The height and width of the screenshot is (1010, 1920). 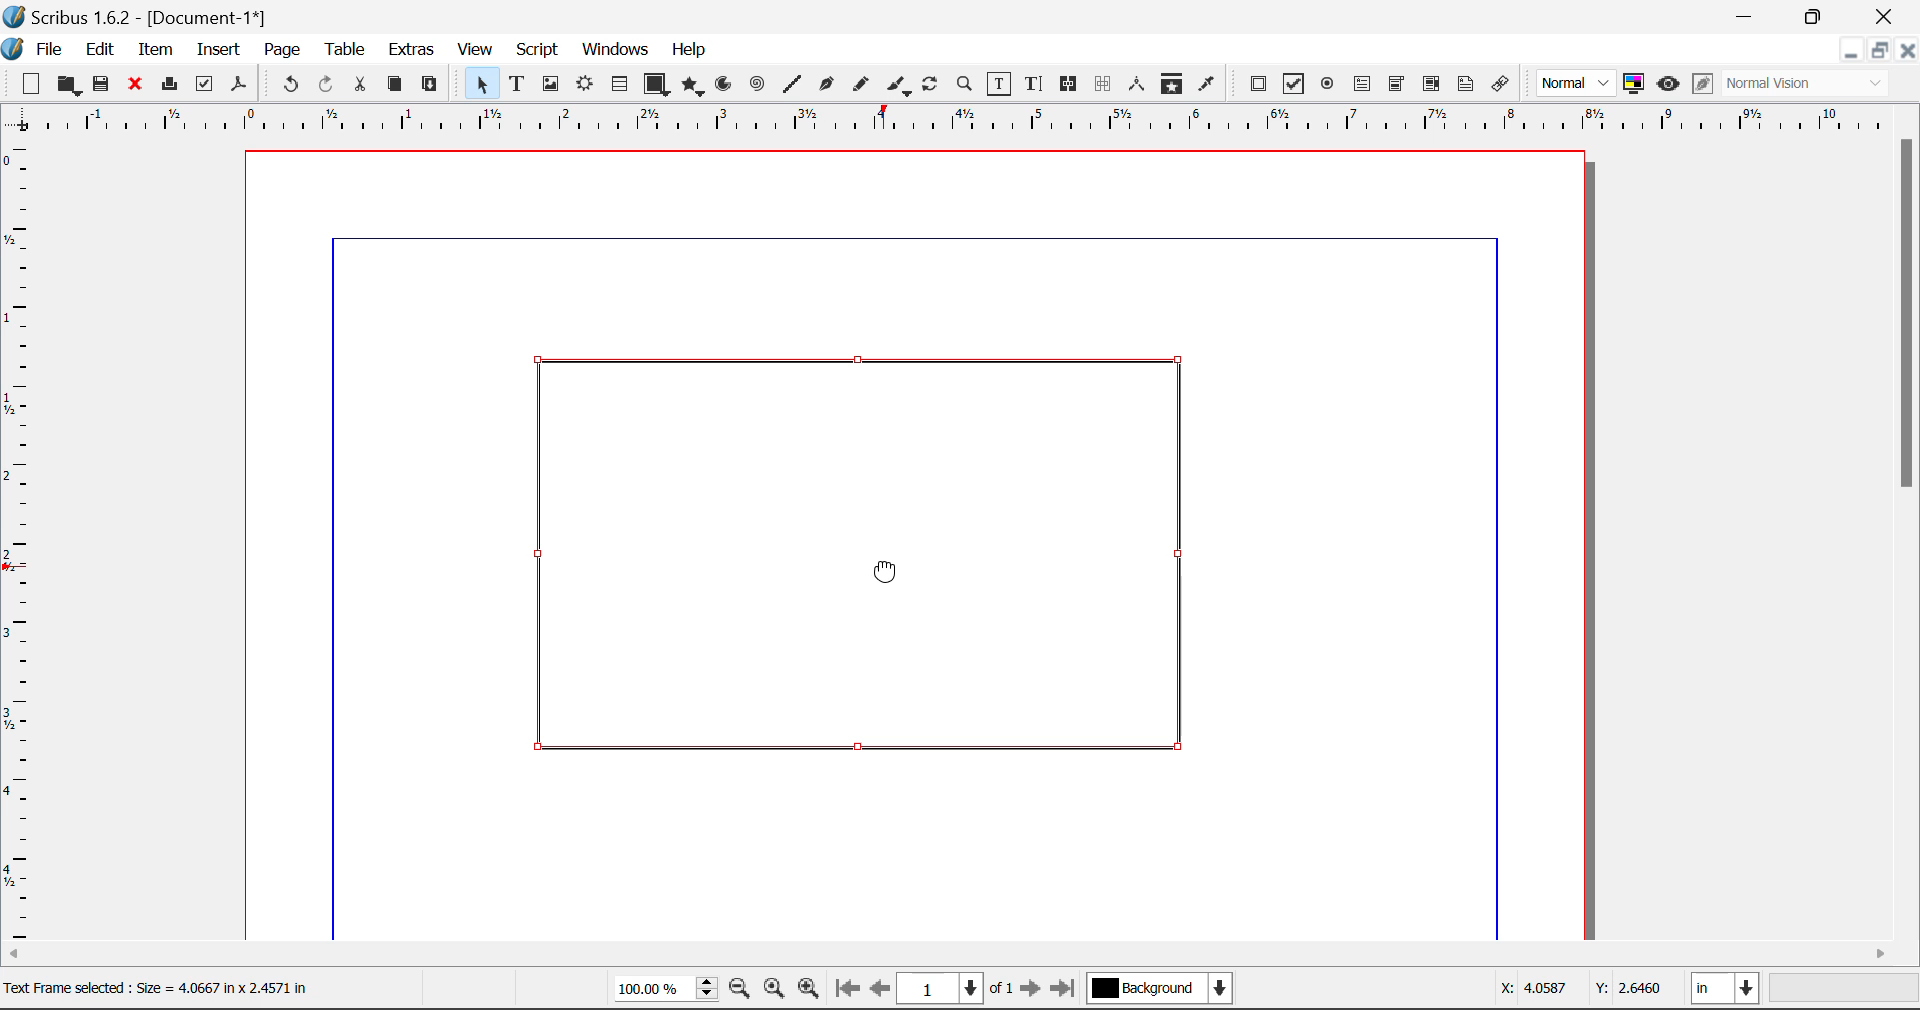 What do you see at coordinates (413, 50) in the screenshot?
I see `Extras` at bounding box center [413, 50].